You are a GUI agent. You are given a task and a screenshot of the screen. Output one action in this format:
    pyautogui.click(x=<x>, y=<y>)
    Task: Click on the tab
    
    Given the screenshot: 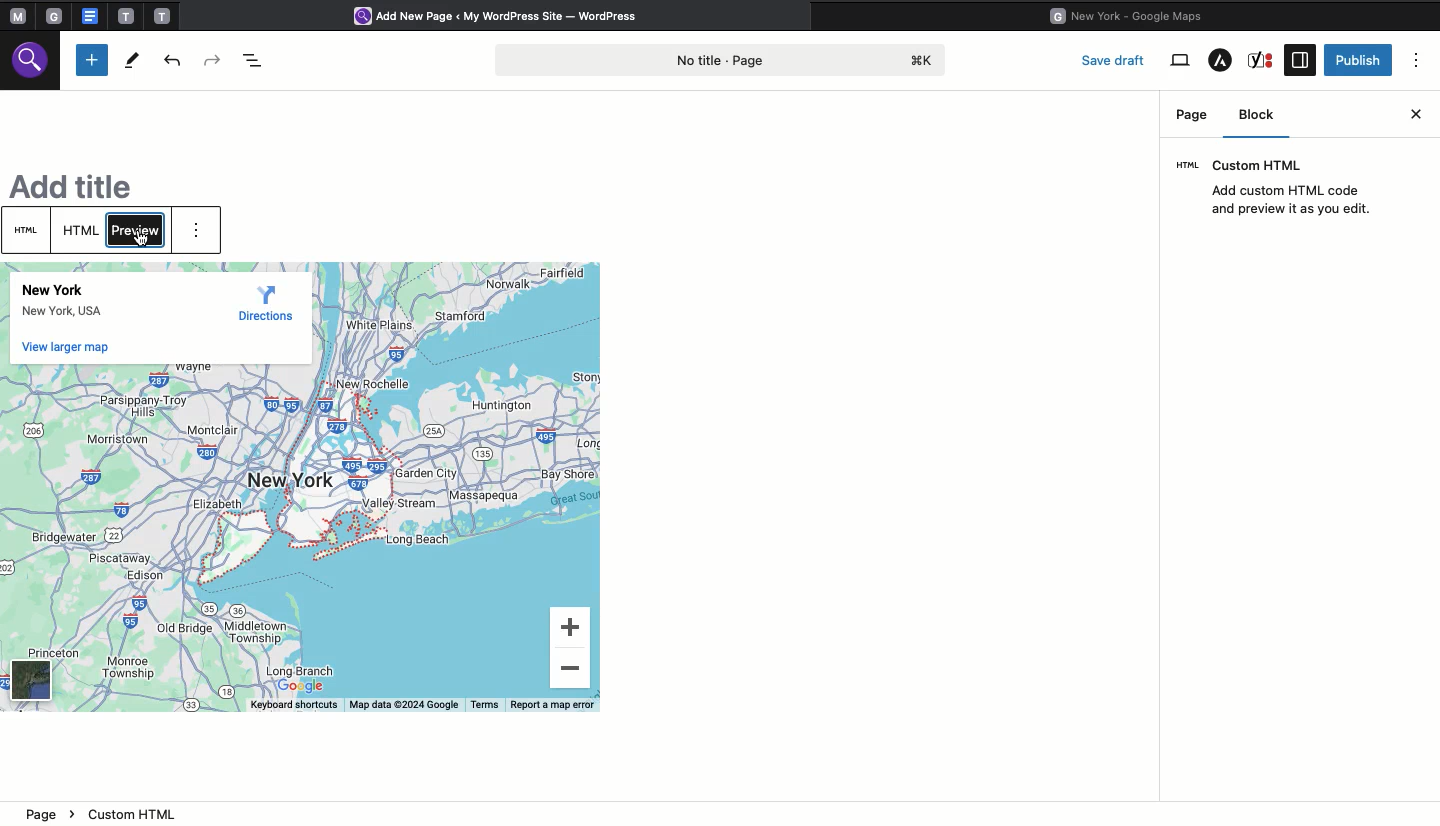 What is the action you would take?
    pyautogui.click(x=126, y=16)
    